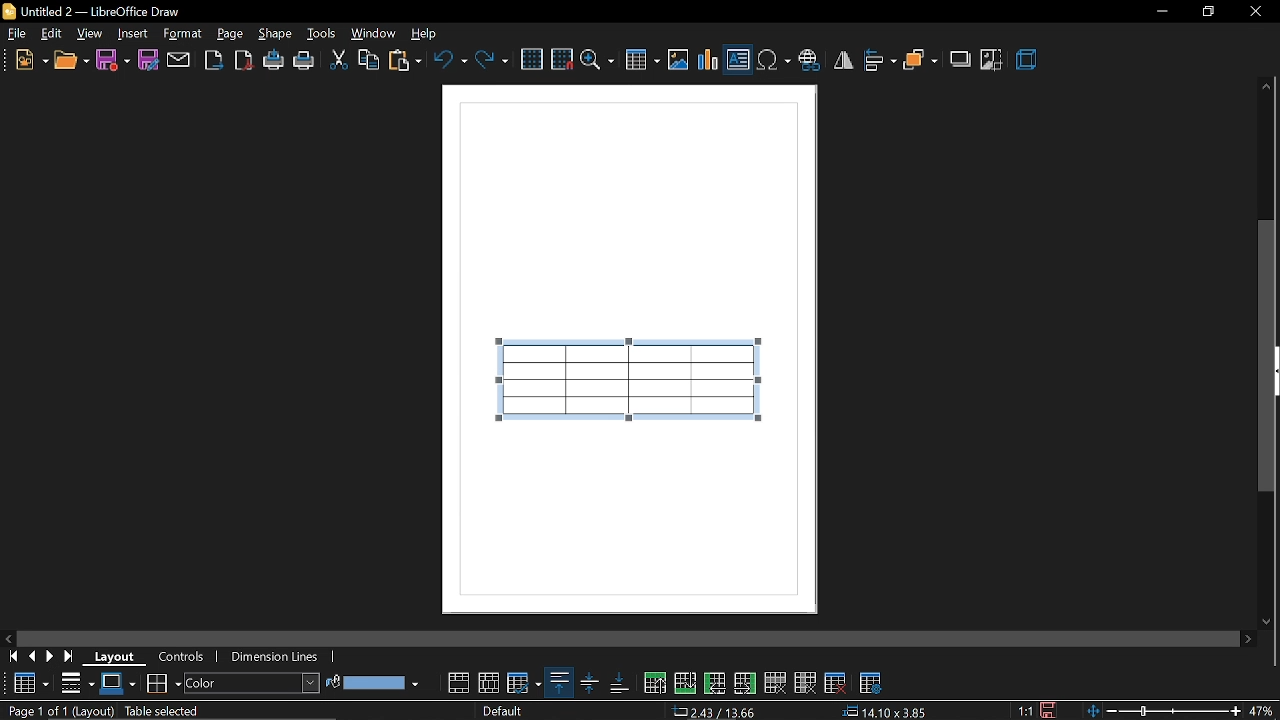  I want to click on snap to grid, so click(562, 59).